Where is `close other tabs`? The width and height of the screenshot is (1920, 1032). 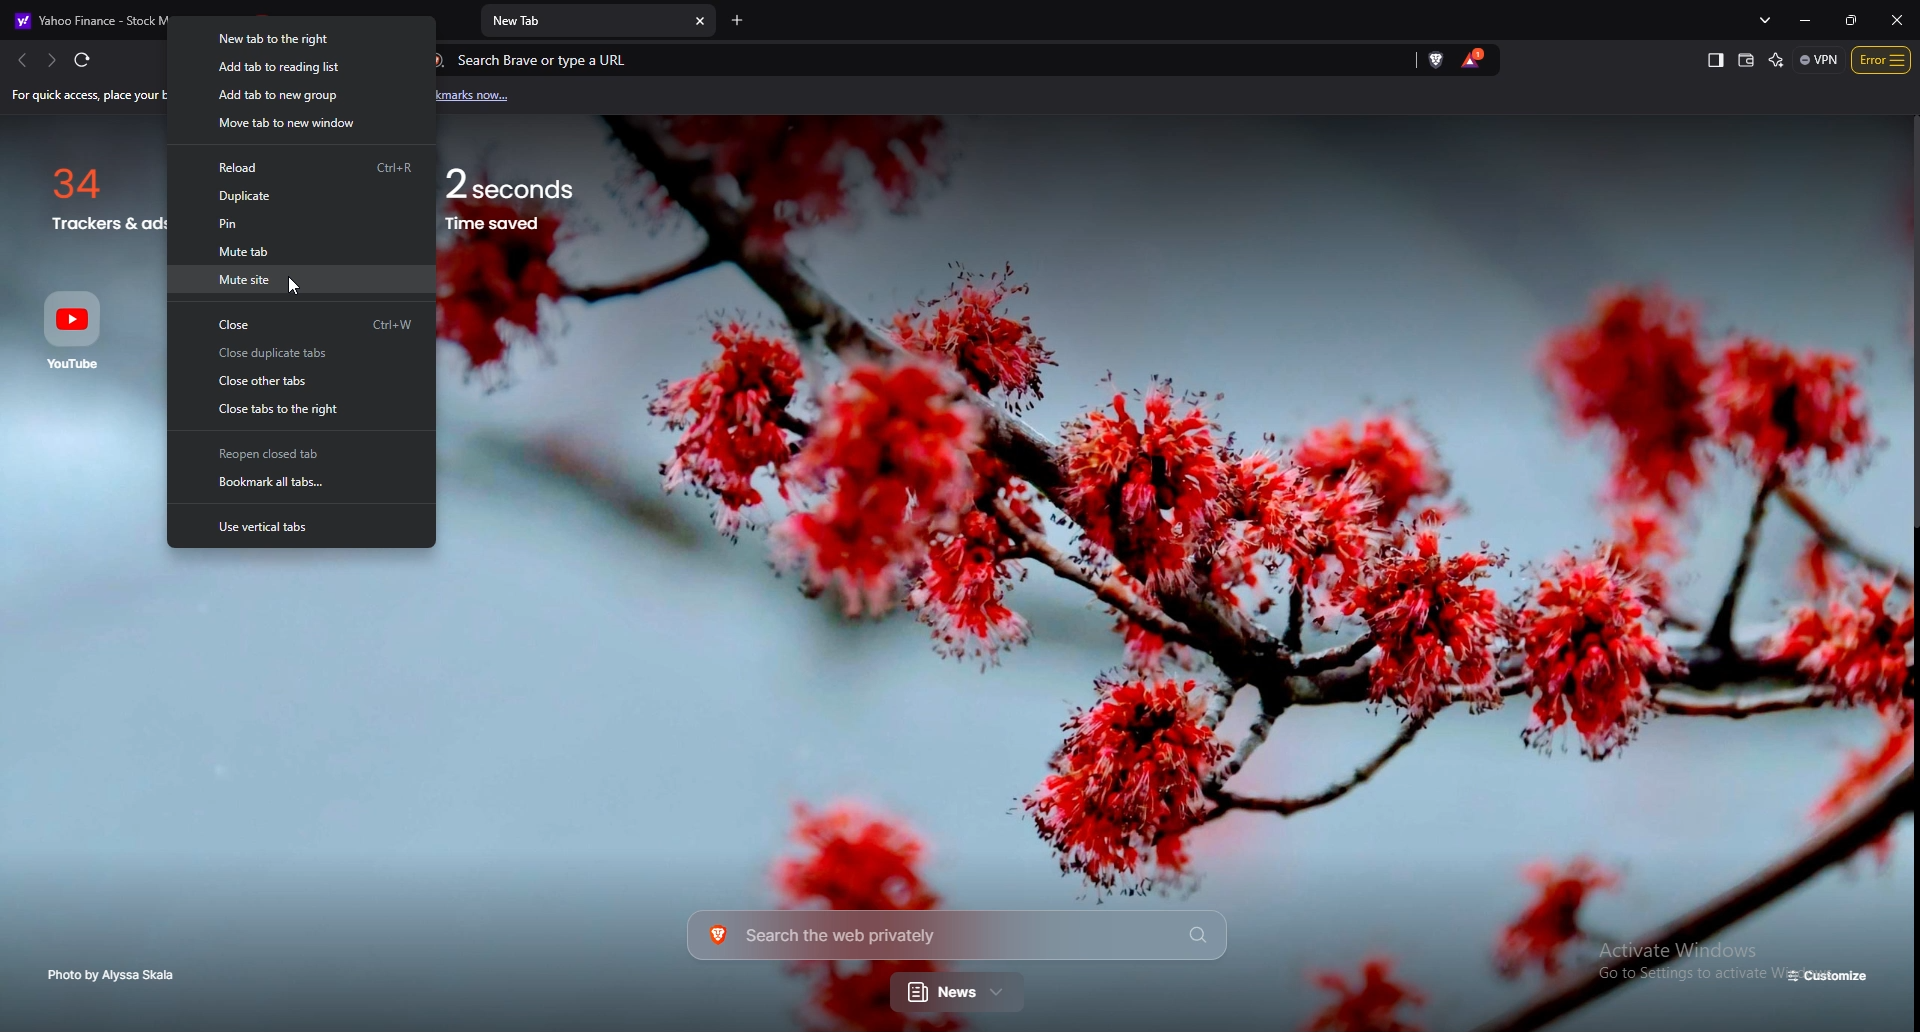 close other tabs is located at coordinates (298, 381).